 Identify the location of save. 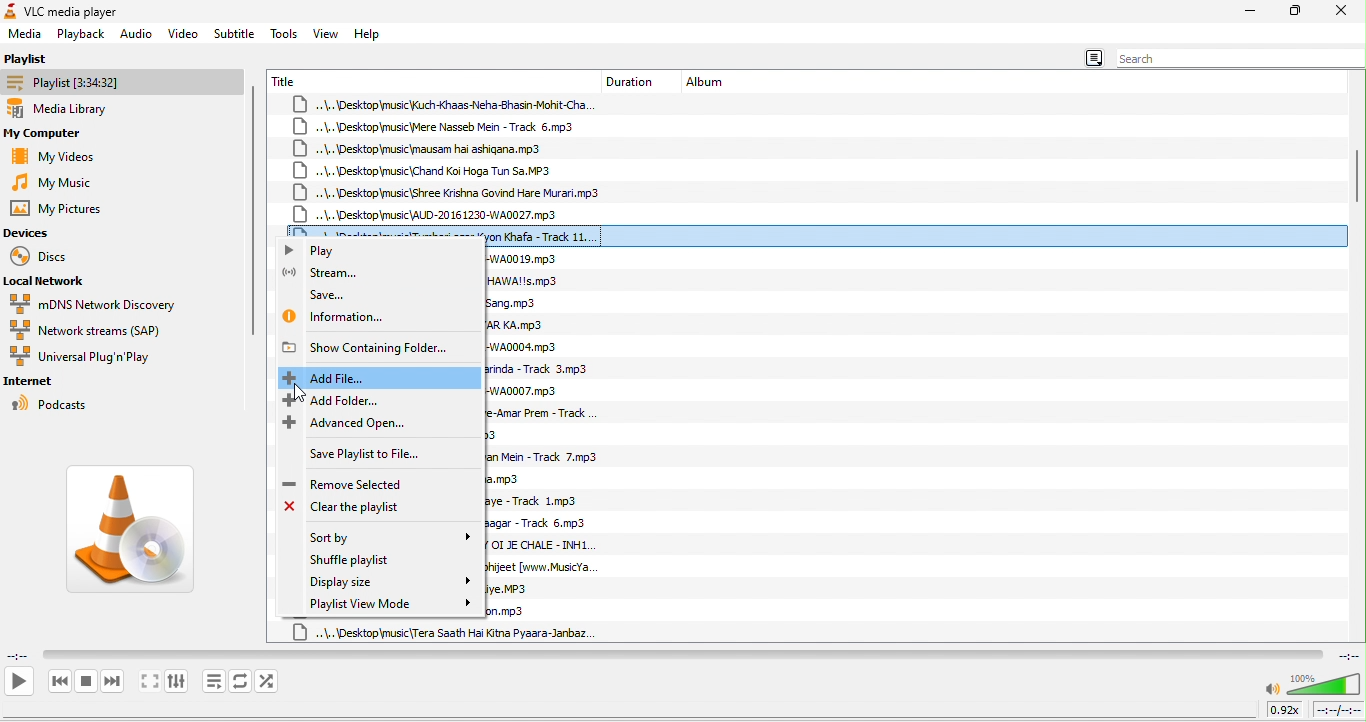
(330, 292).